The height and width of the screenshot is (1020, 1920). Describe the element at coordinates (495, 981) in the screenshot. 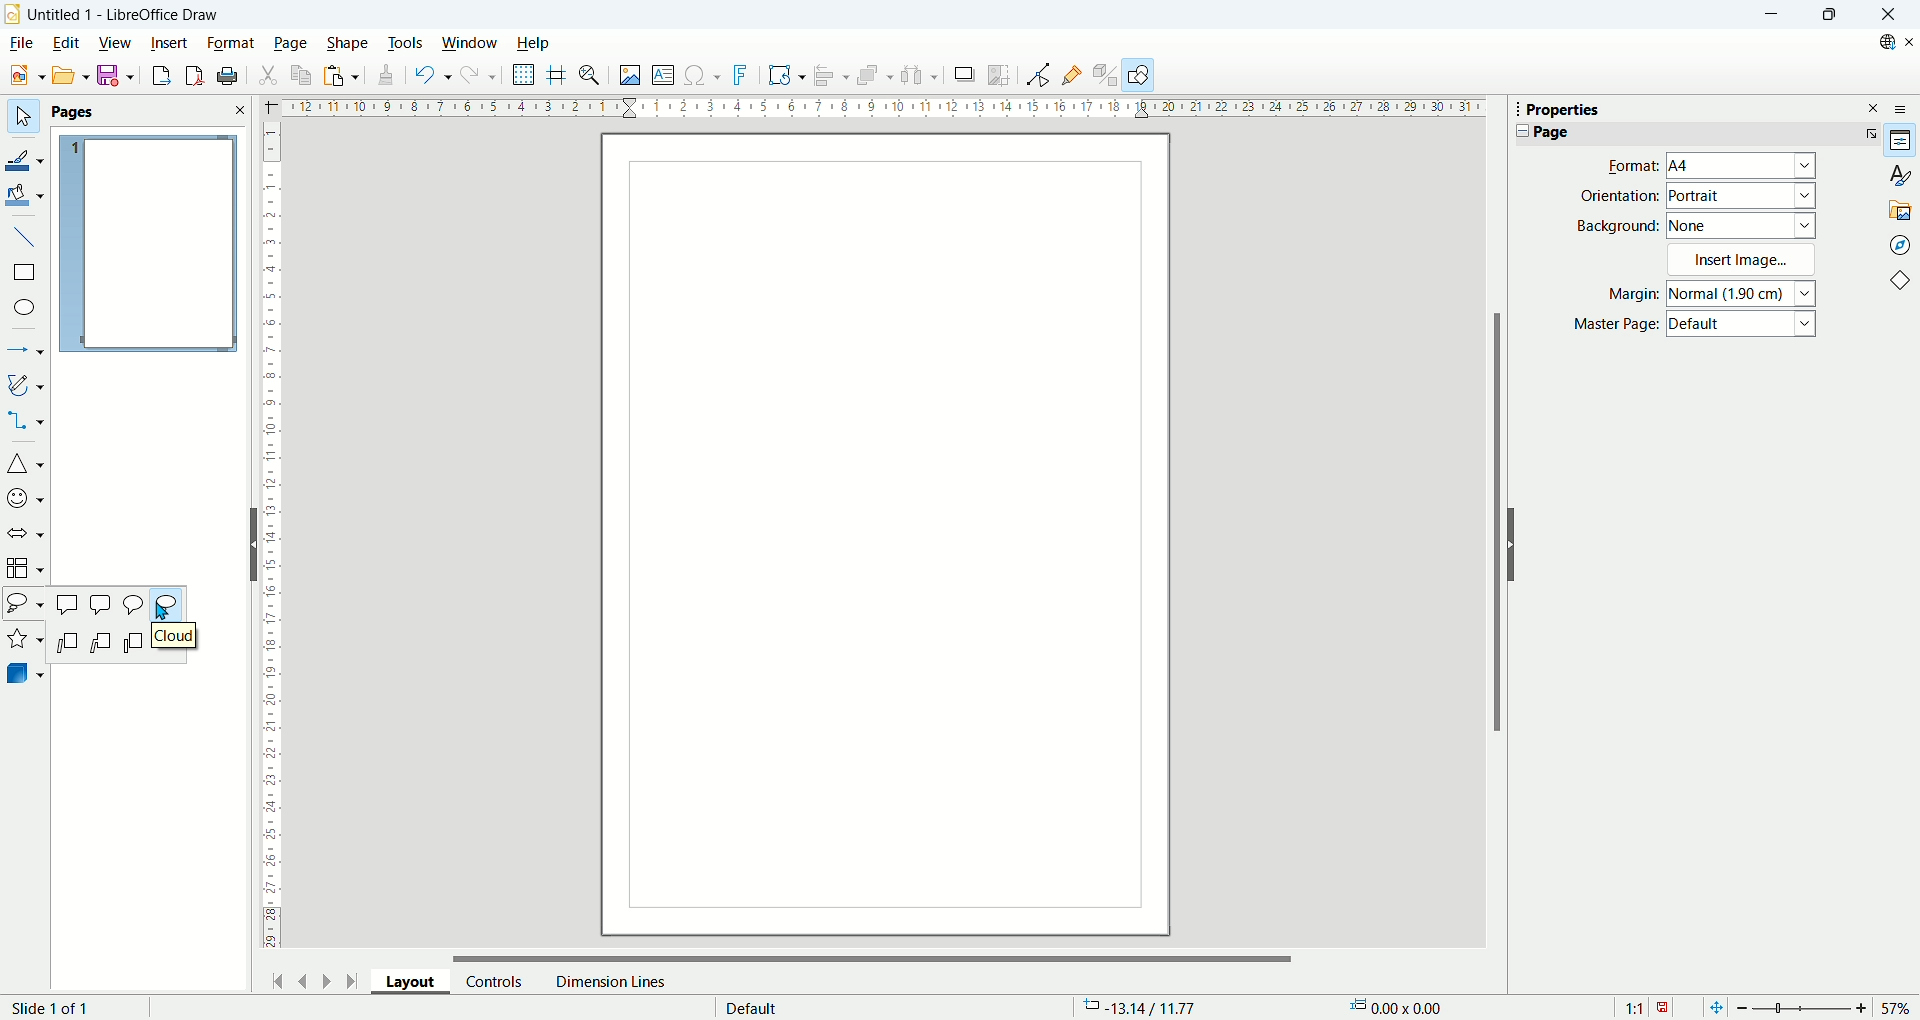

I see `control` at that location.